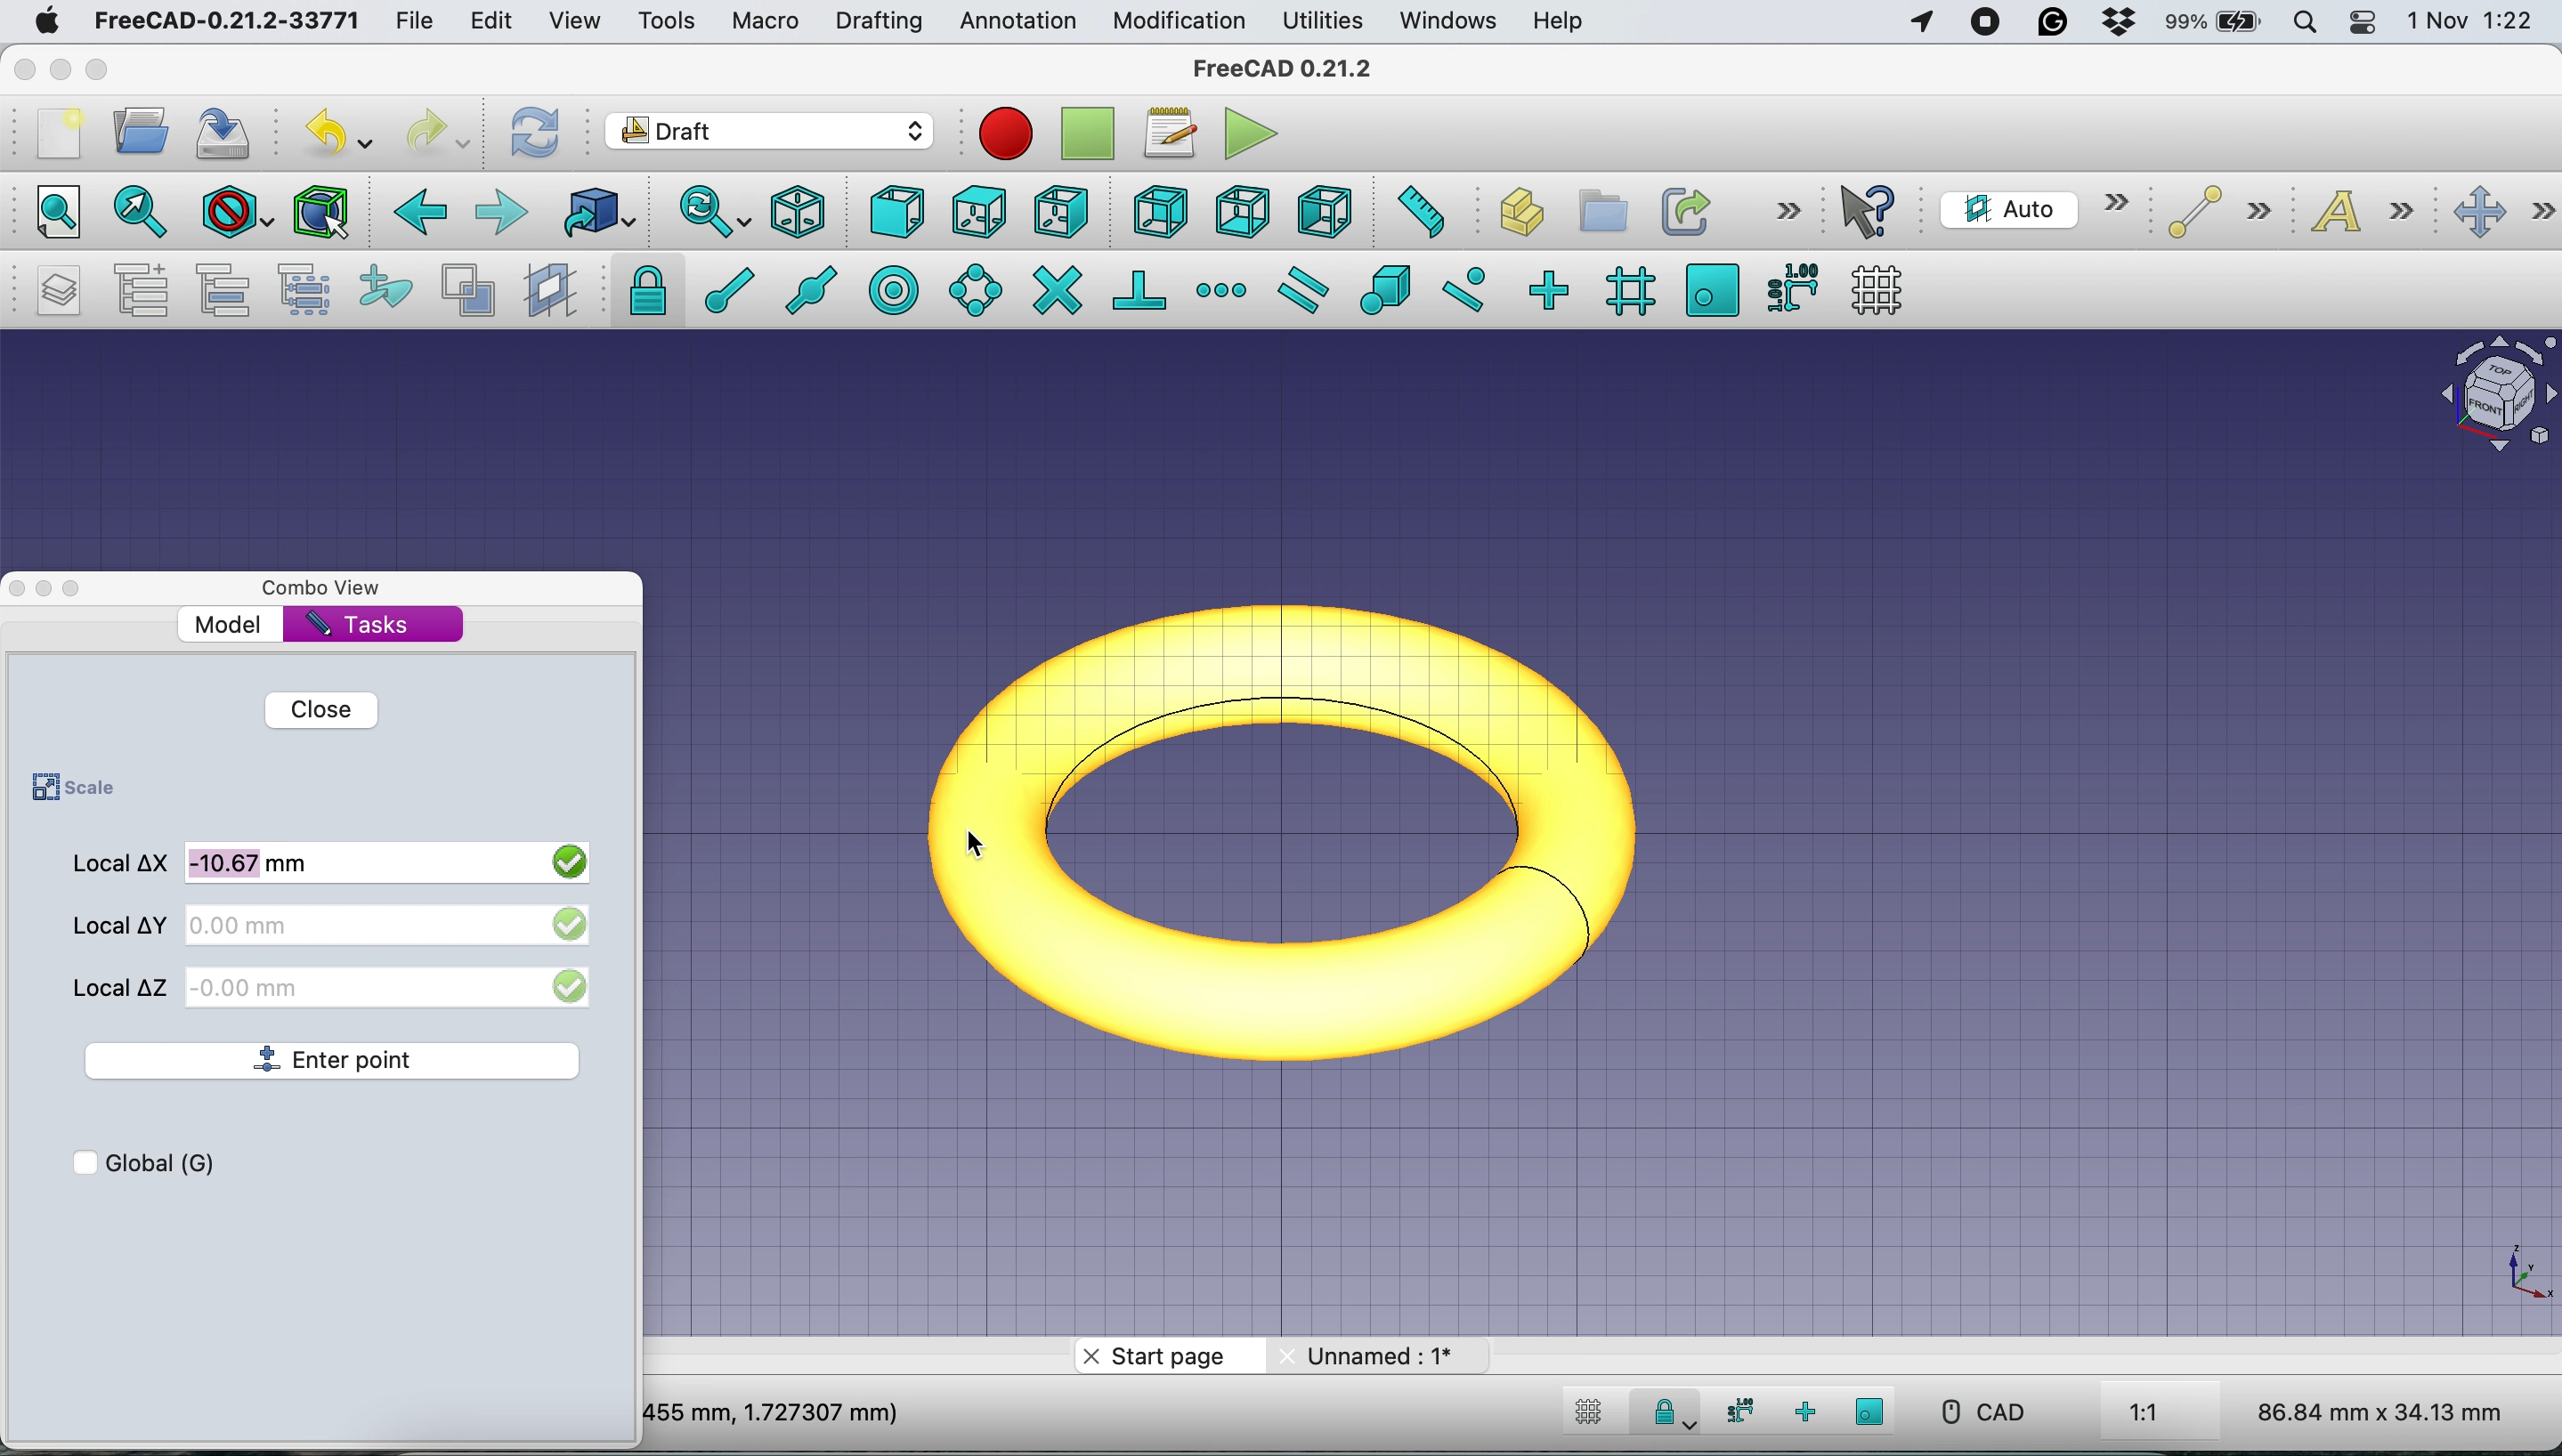 The width and height of the screenshot is (2562, 1456). I want to click on toggle normal/wireframe display, so click(467, 291).